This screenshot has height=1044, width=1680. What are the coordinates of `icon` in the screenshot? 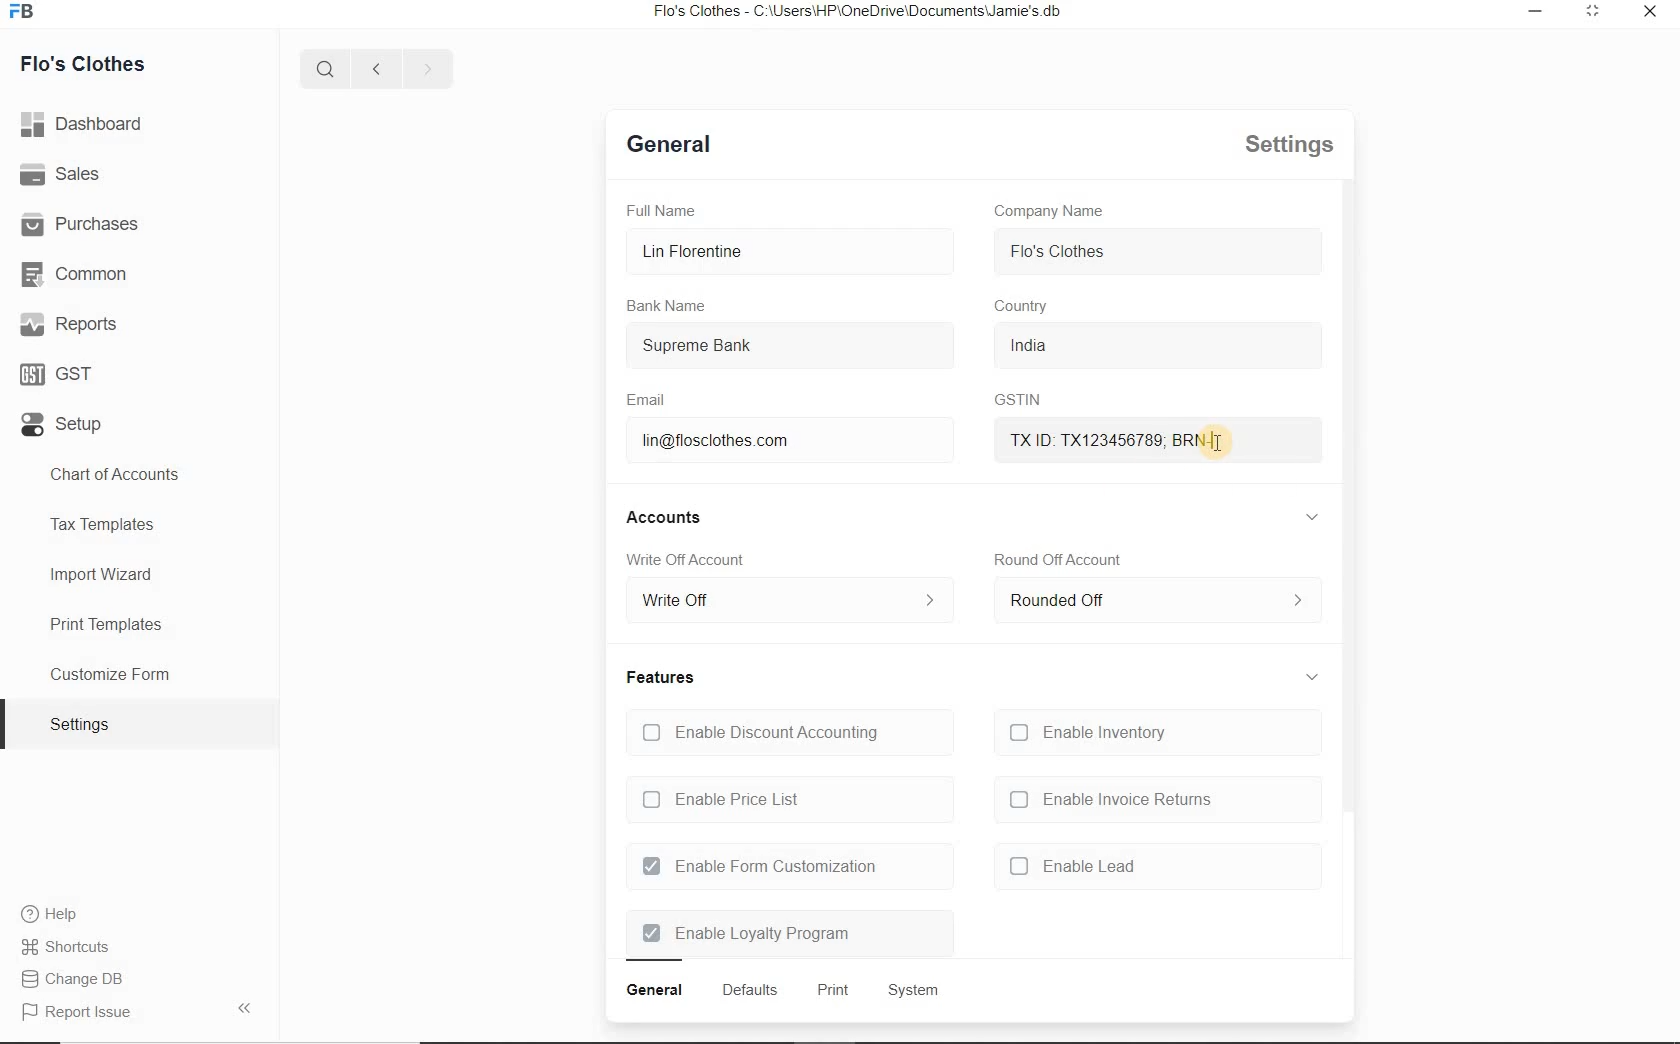 It's located at (28, 17).